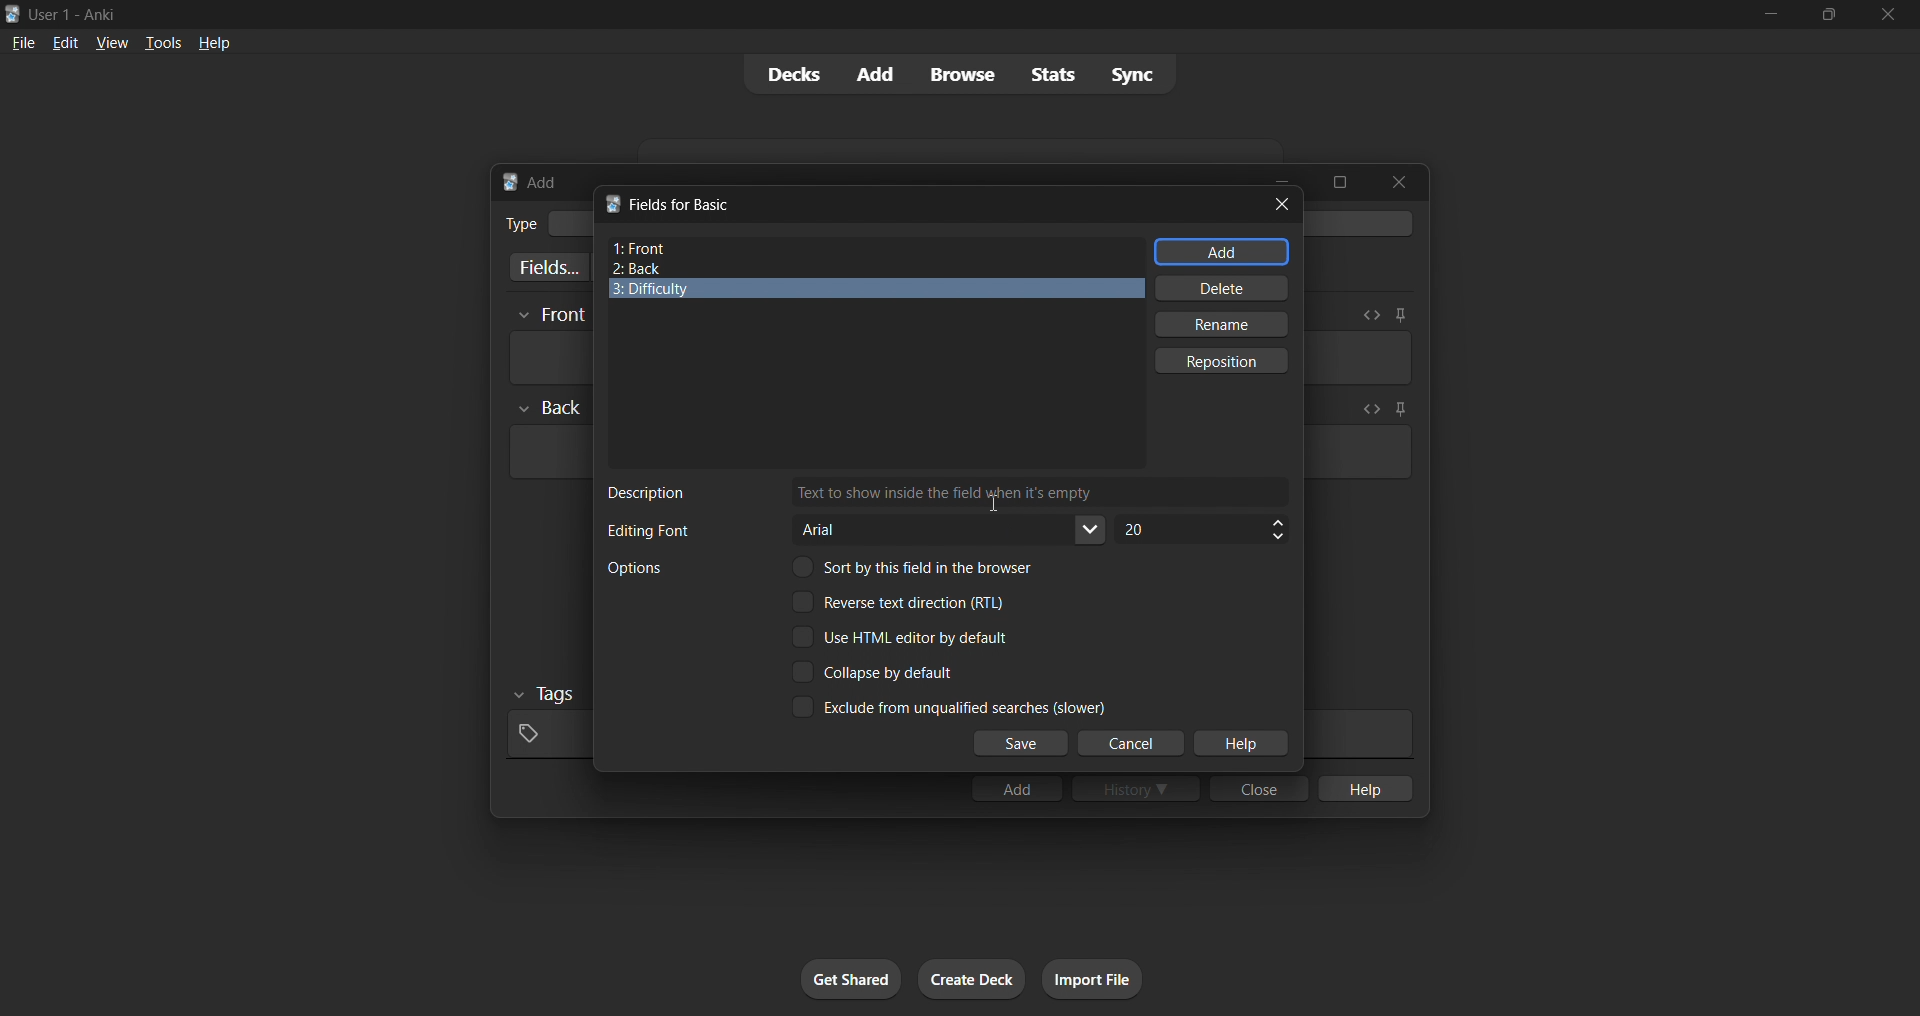  Describe the element at coordinates (1132, 73) in the screenshot. I see `sync` at that location.